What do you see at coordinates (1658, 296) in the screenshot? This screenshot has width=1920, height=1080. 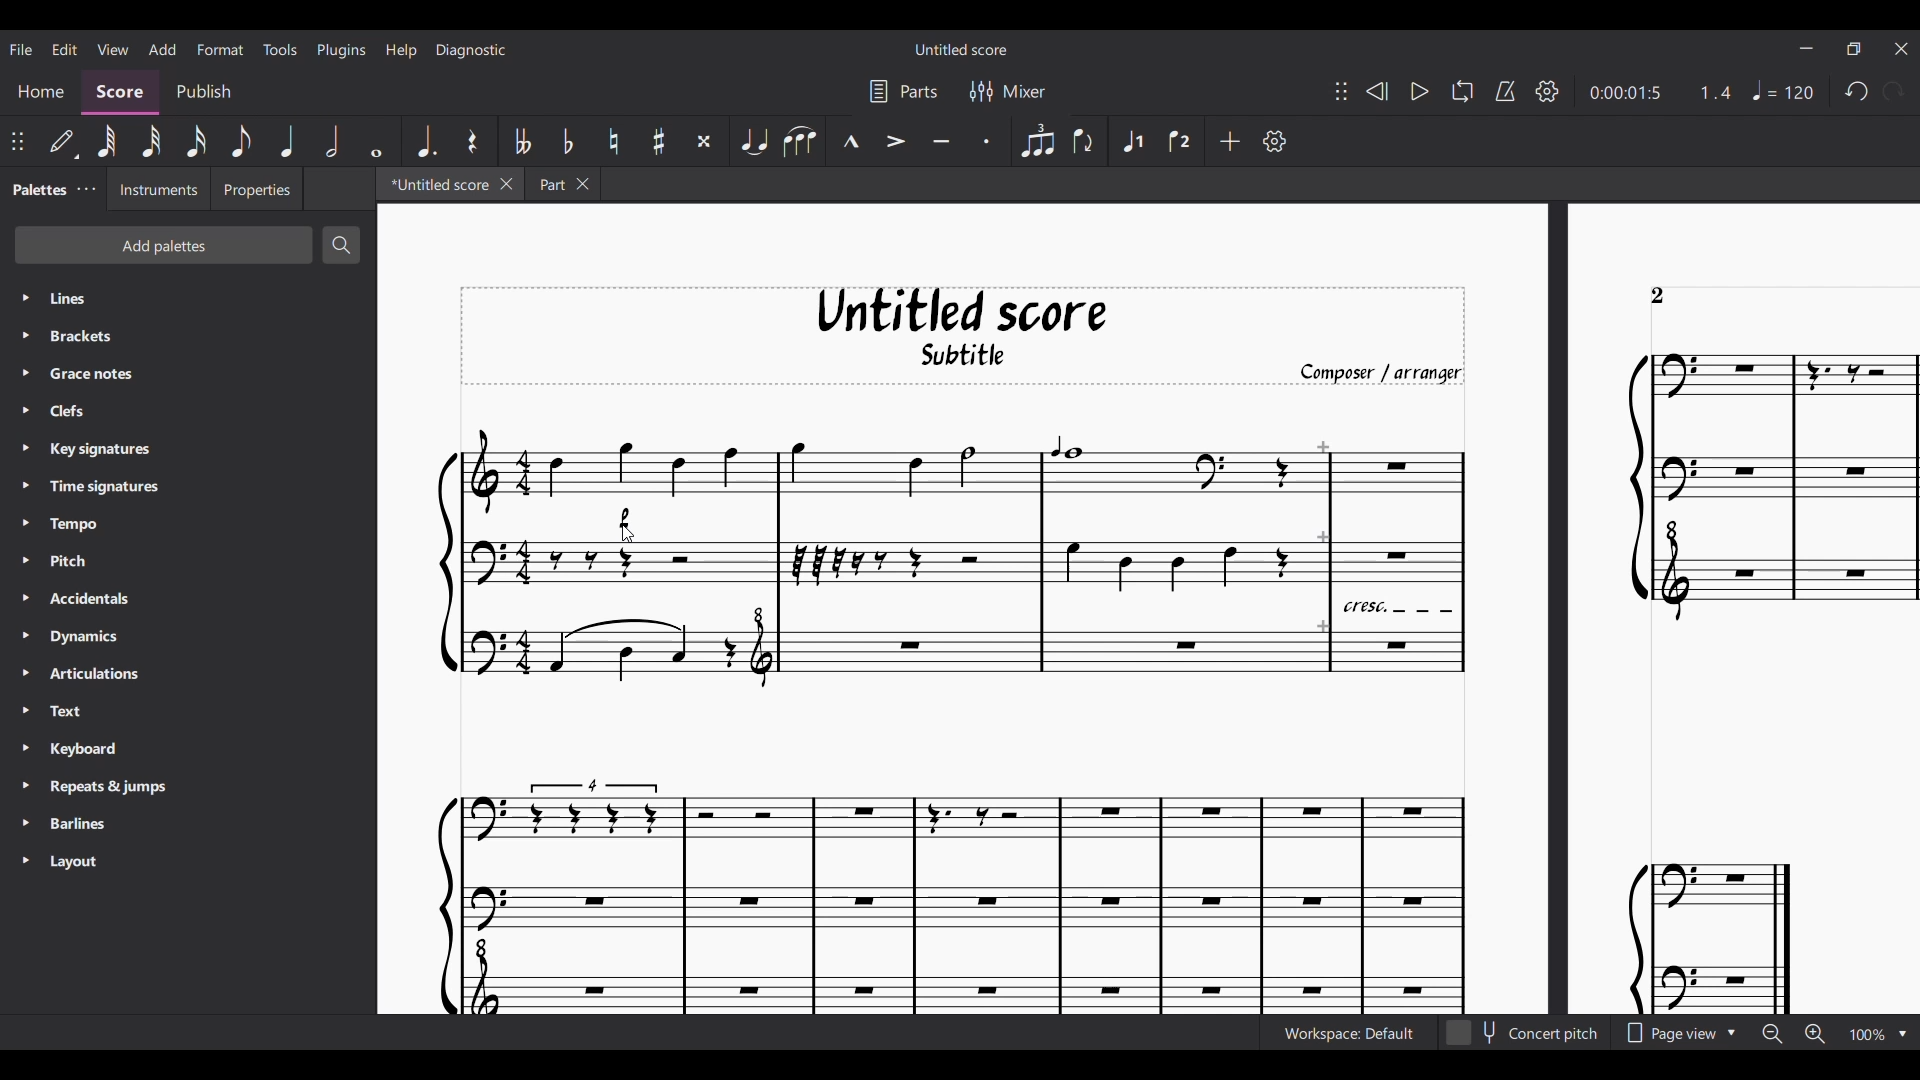 I see `Page count ` at bounding box center [1658, 296].